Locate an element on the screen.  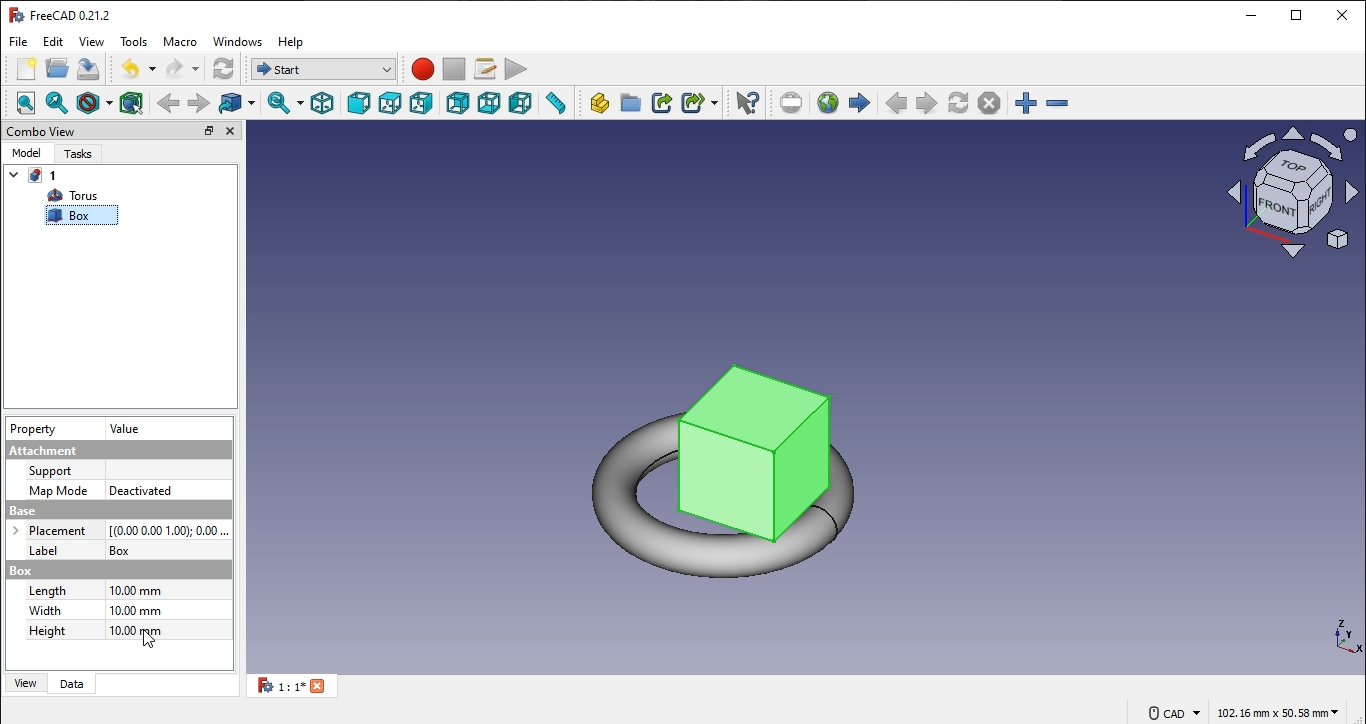
zoom in is located at coordinates (1026, 103).